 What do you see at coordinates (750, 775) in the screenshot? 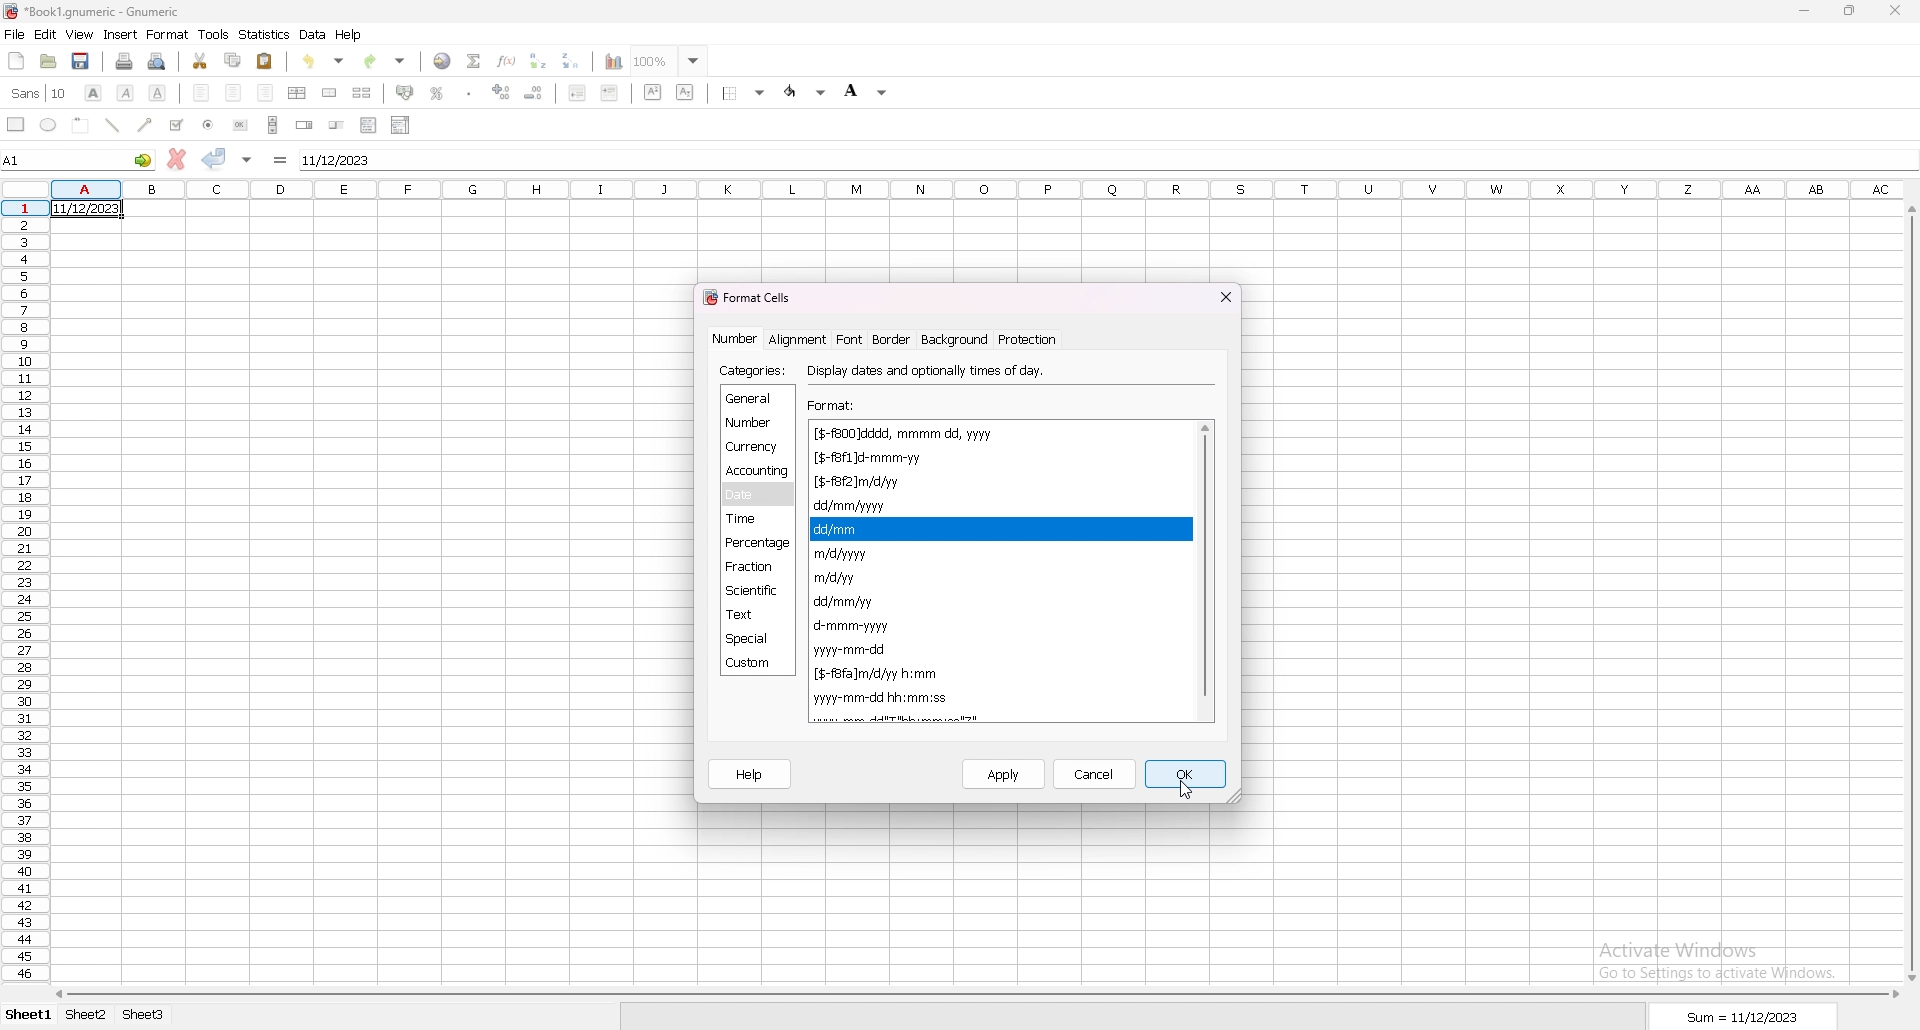
I see `help` at bounding box center [750, 775].